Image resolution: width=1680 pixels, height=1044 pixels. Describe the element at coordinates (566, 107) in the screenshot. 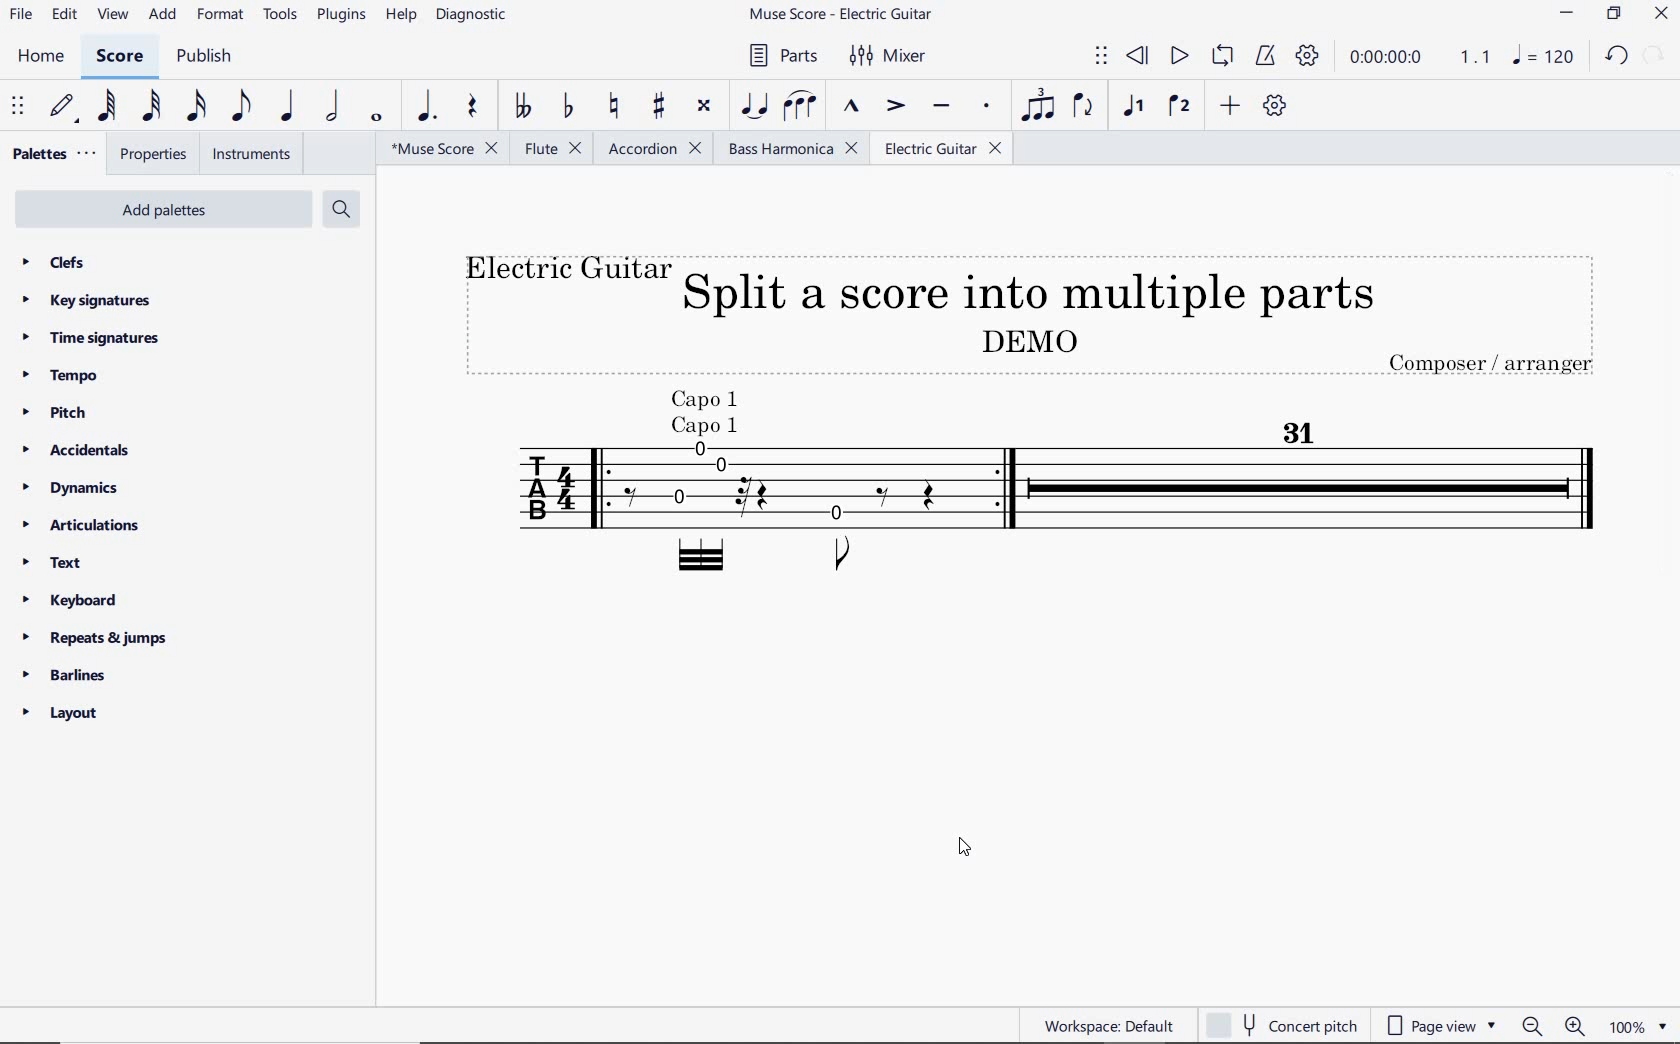

I see `toggle flat` at that location.